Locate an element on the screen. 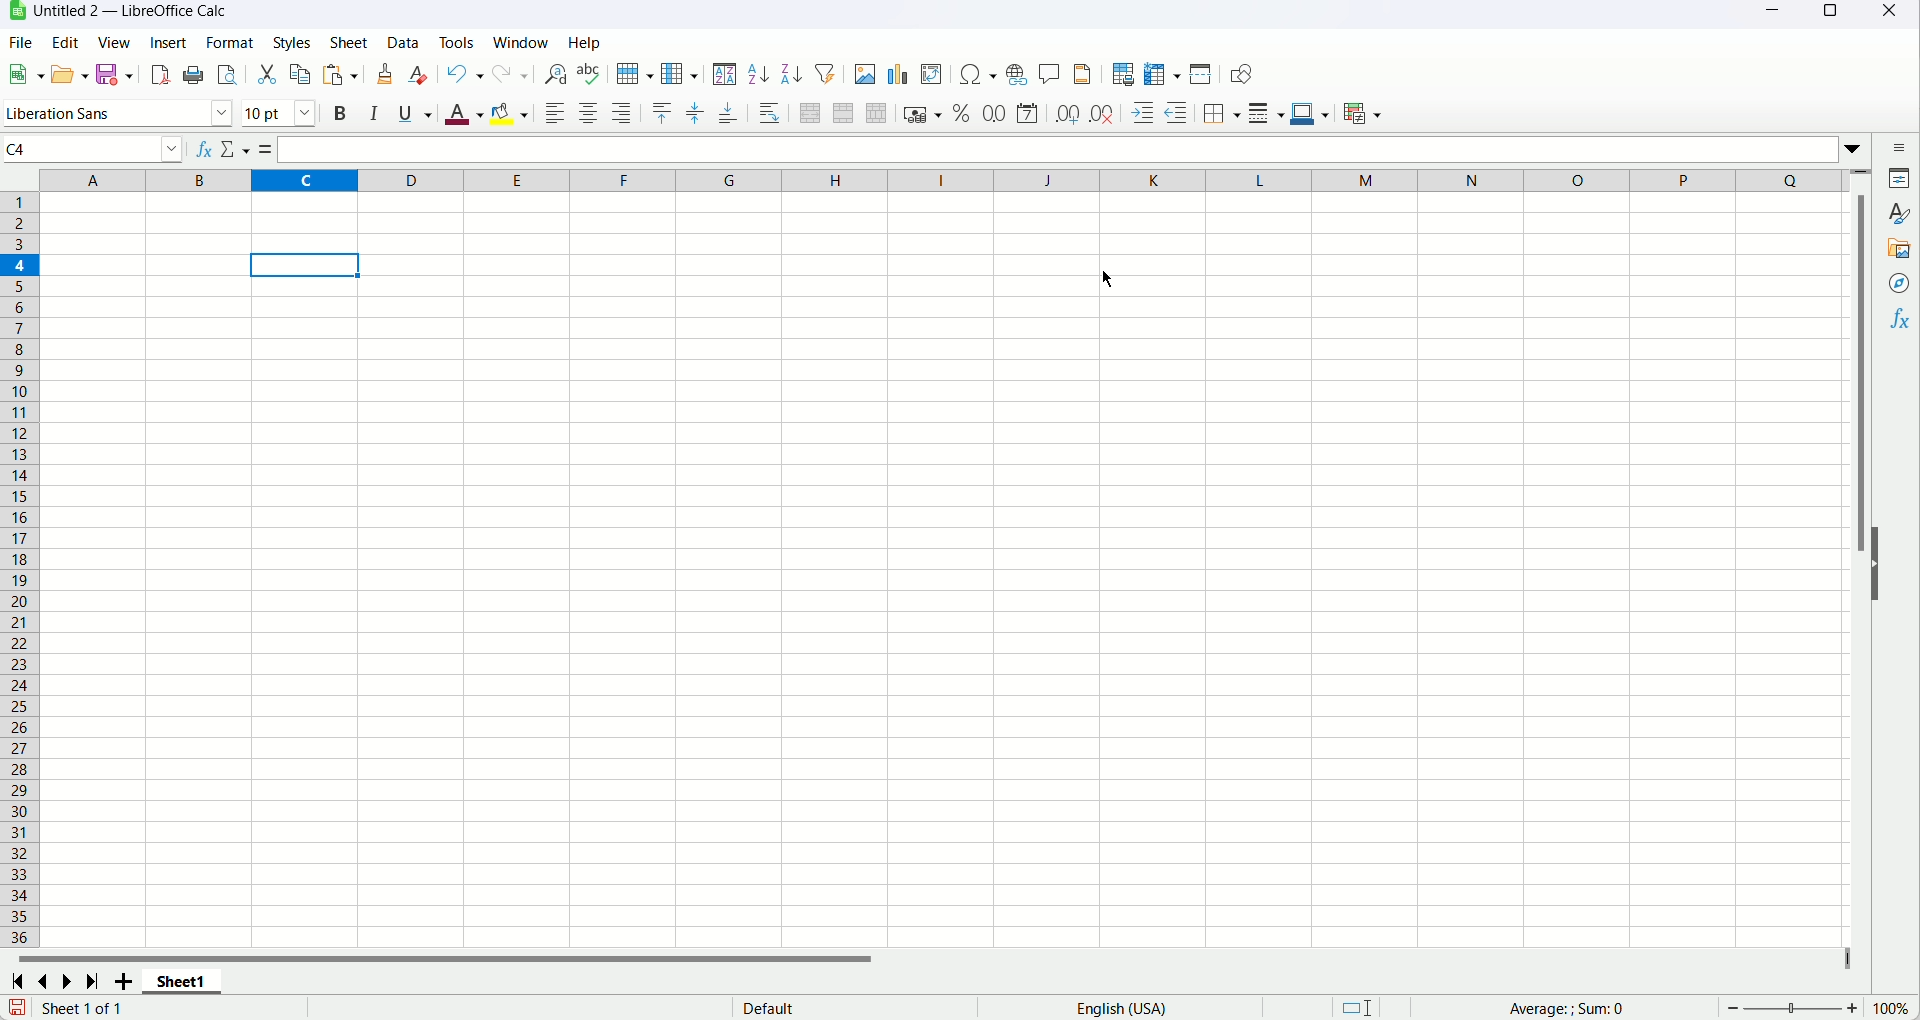 The image size is (1920, 1020). Insert chart is located at coordinates (898, 74).